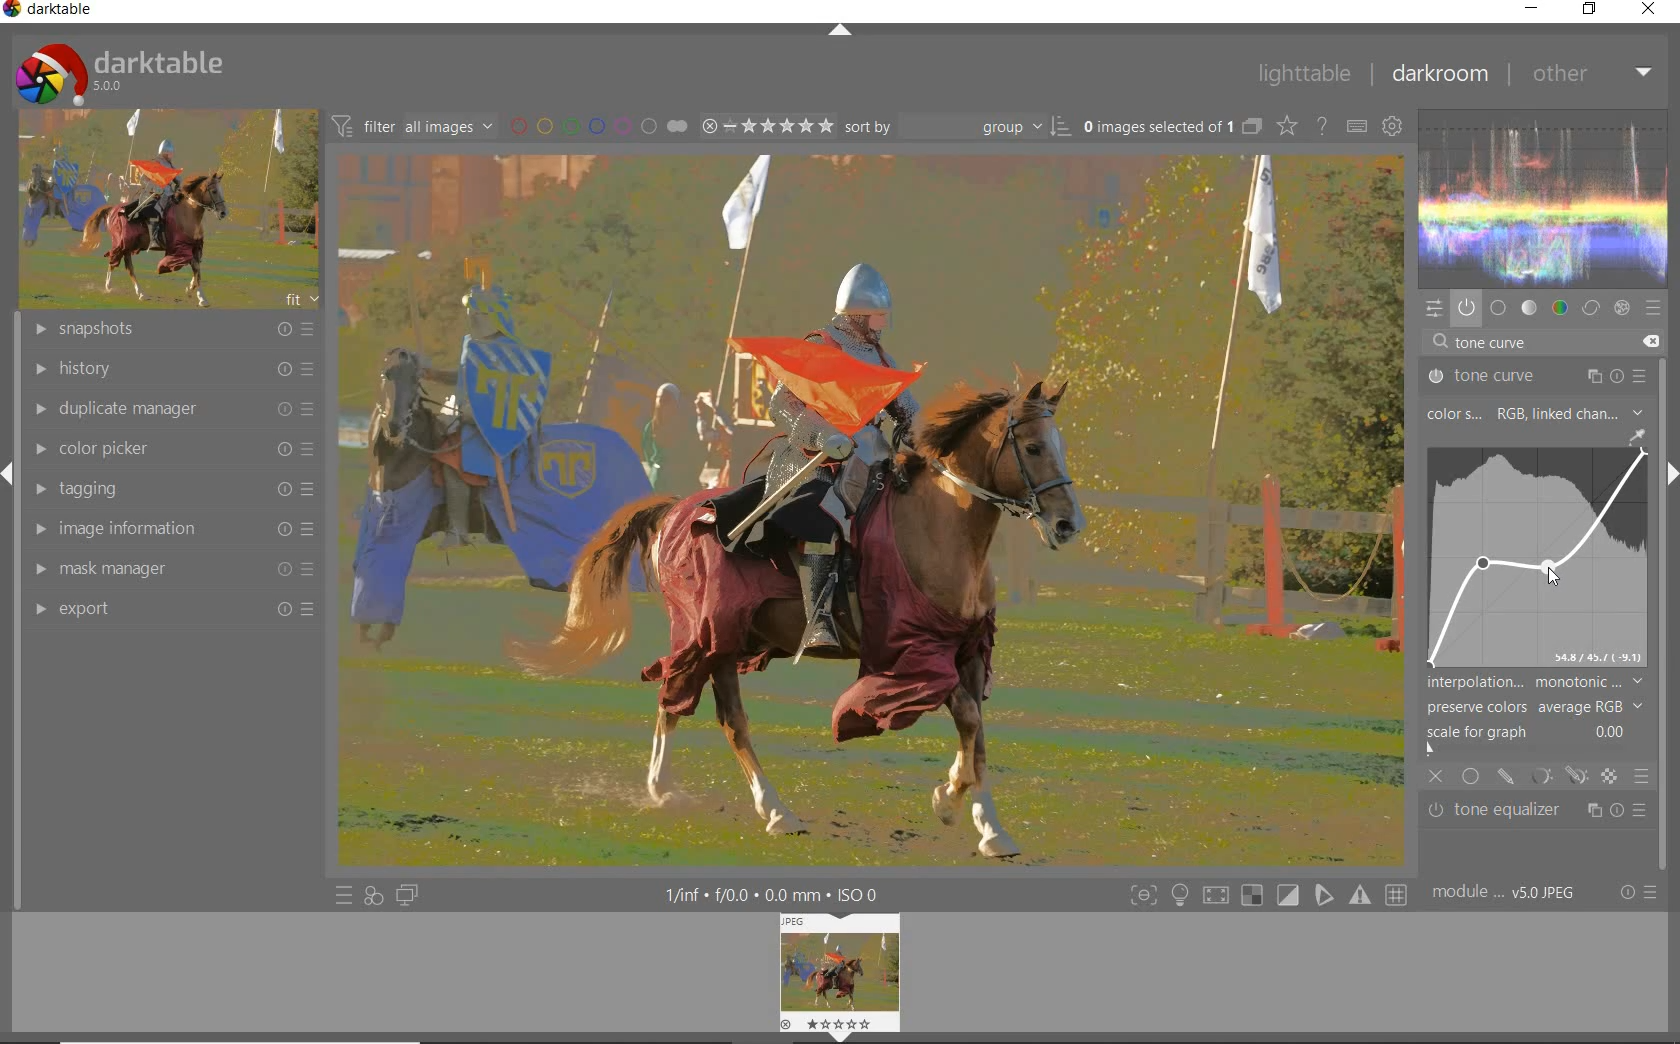 The image size is (1680, 1044). I want to click on darktable, so click(54, 12).